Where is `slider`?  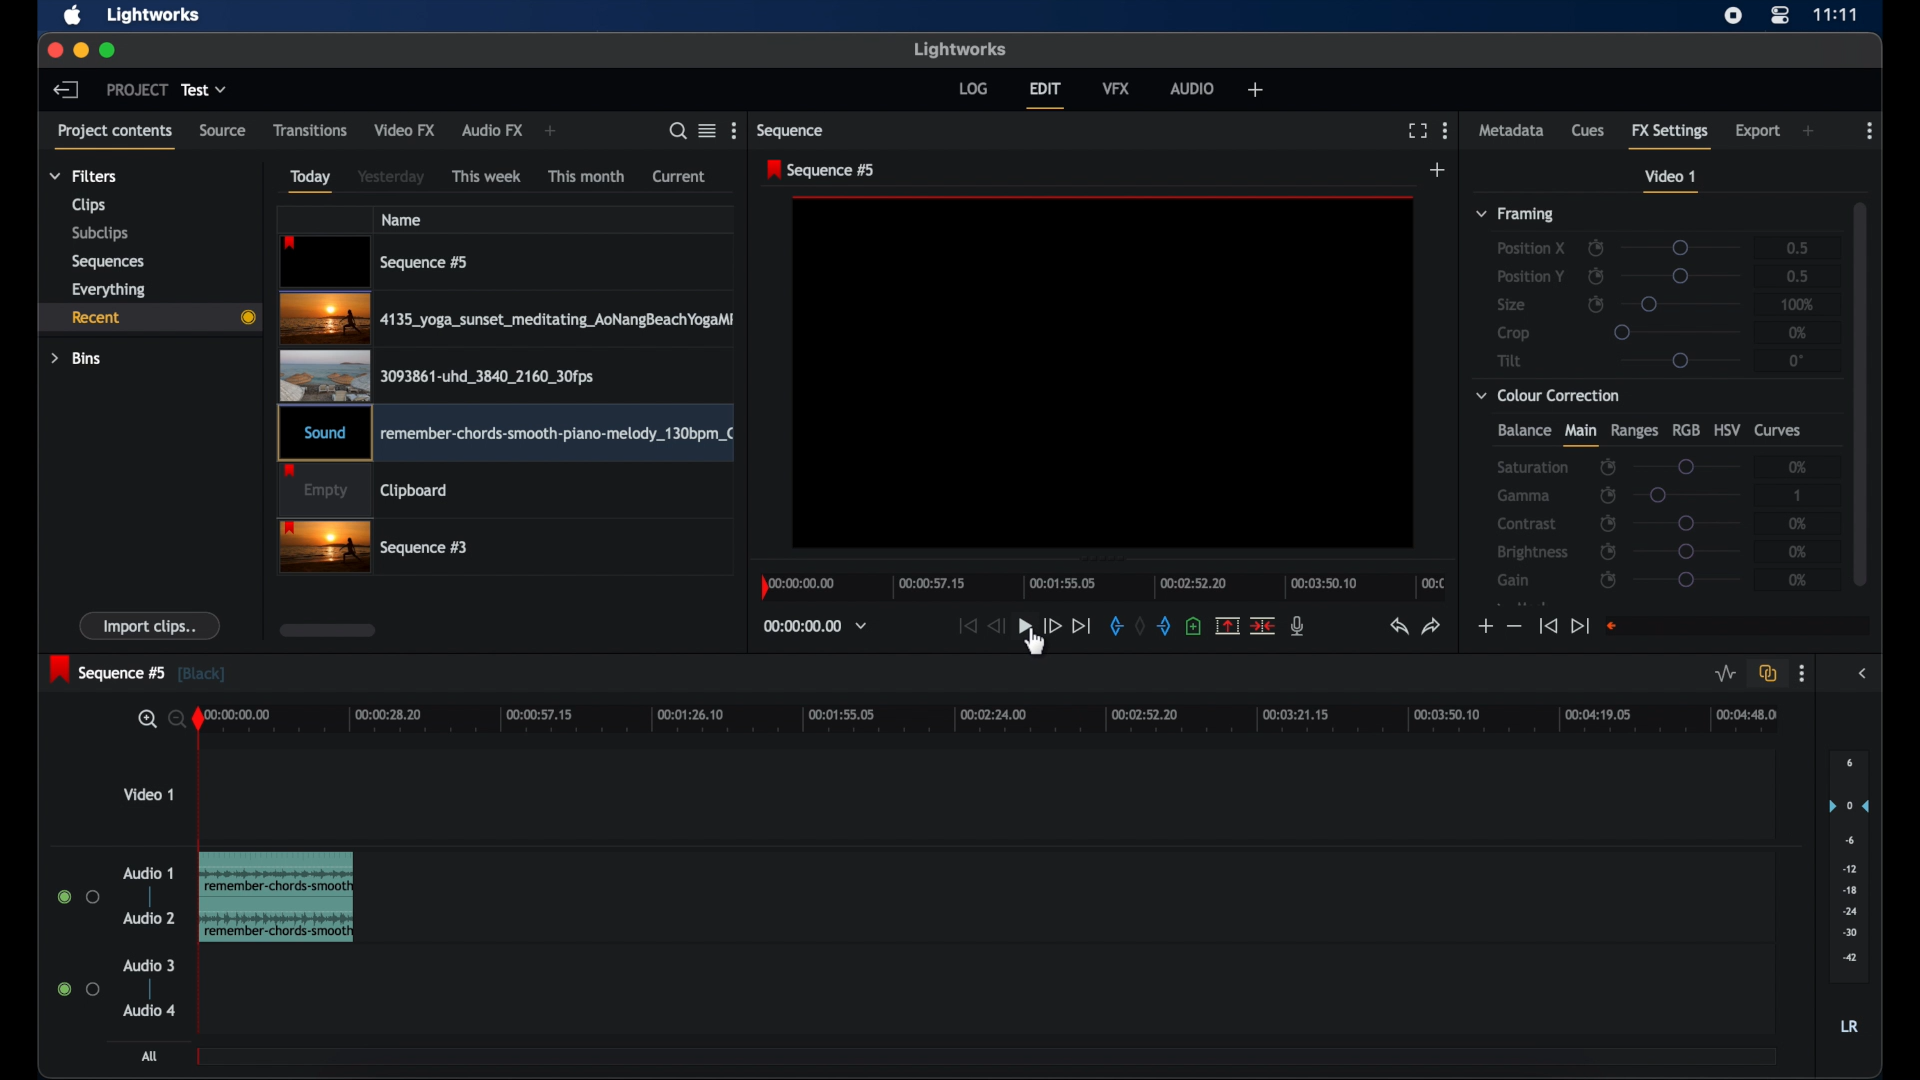
slider is located at coordinates (1687, 465).